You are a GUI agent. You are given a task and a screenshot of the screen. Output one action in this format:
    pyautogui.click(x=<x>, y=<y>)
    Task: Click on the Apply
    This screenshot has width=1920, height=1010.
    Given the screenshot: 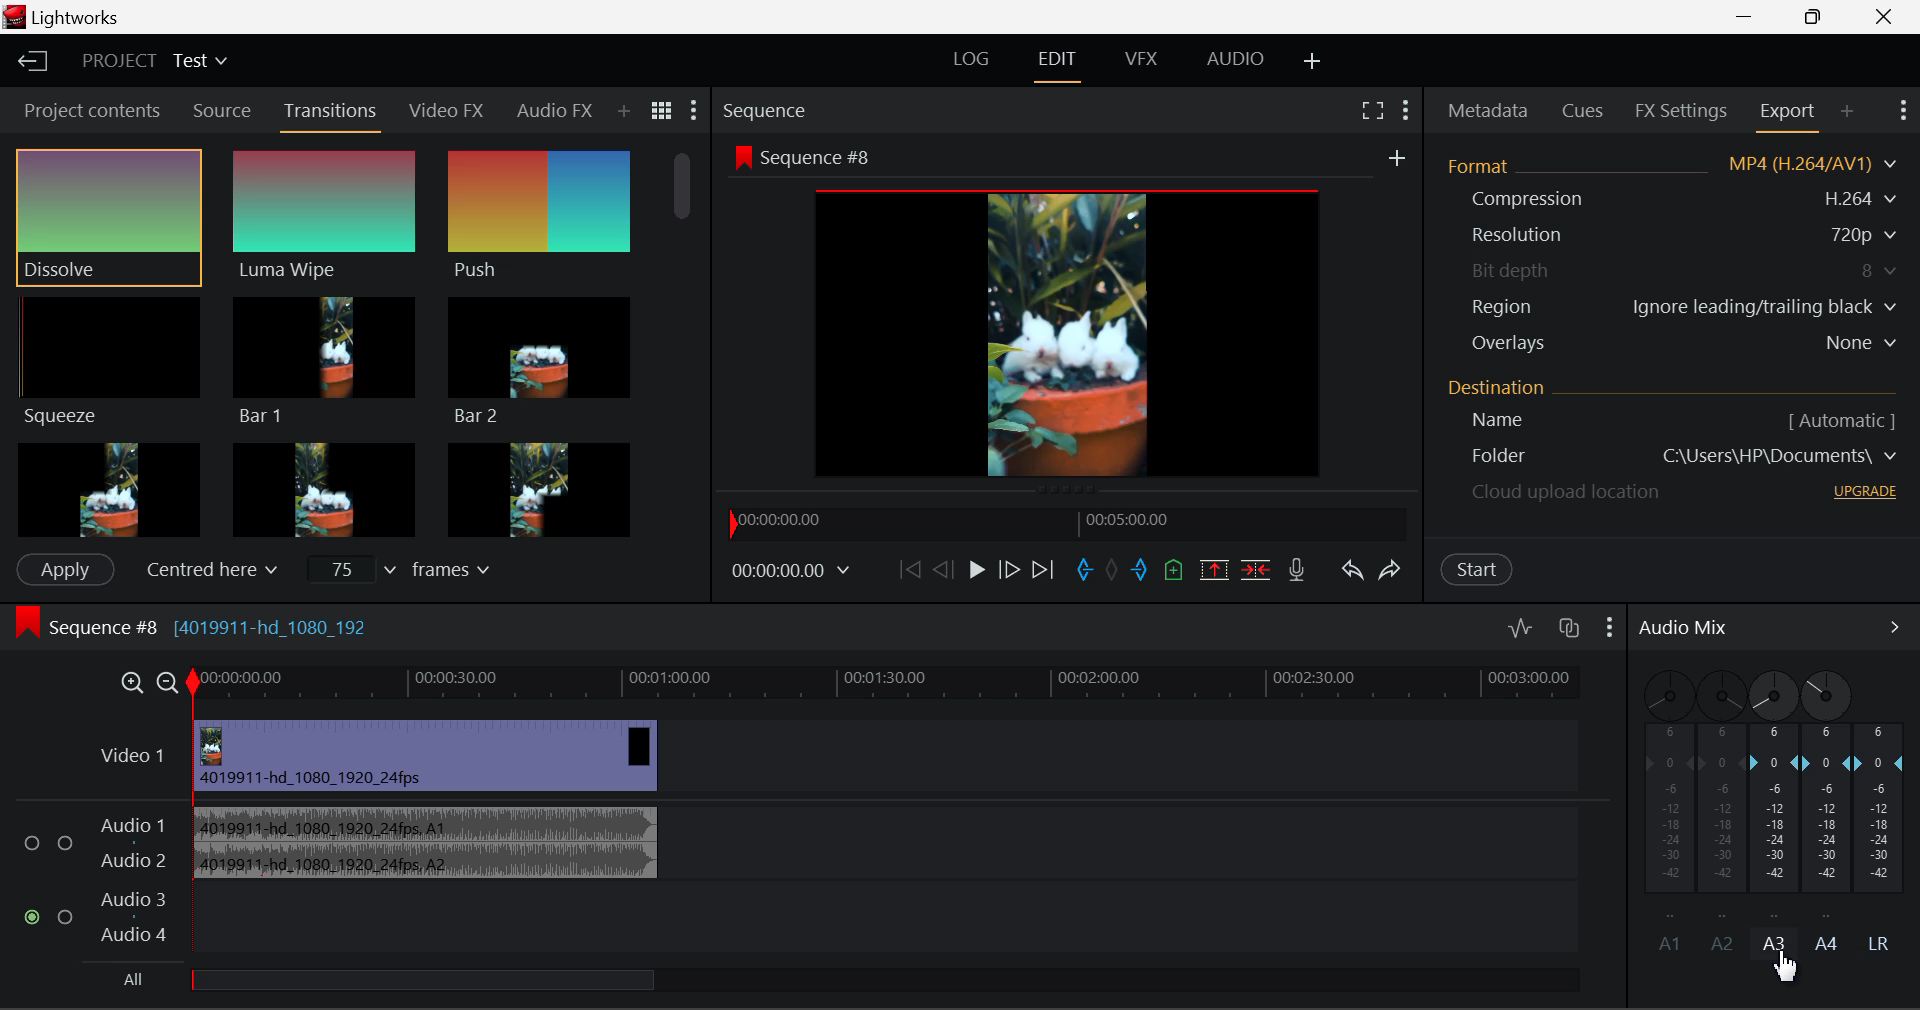 What is the action you would take?
    pyautogui.click(x=65, y=570)
    